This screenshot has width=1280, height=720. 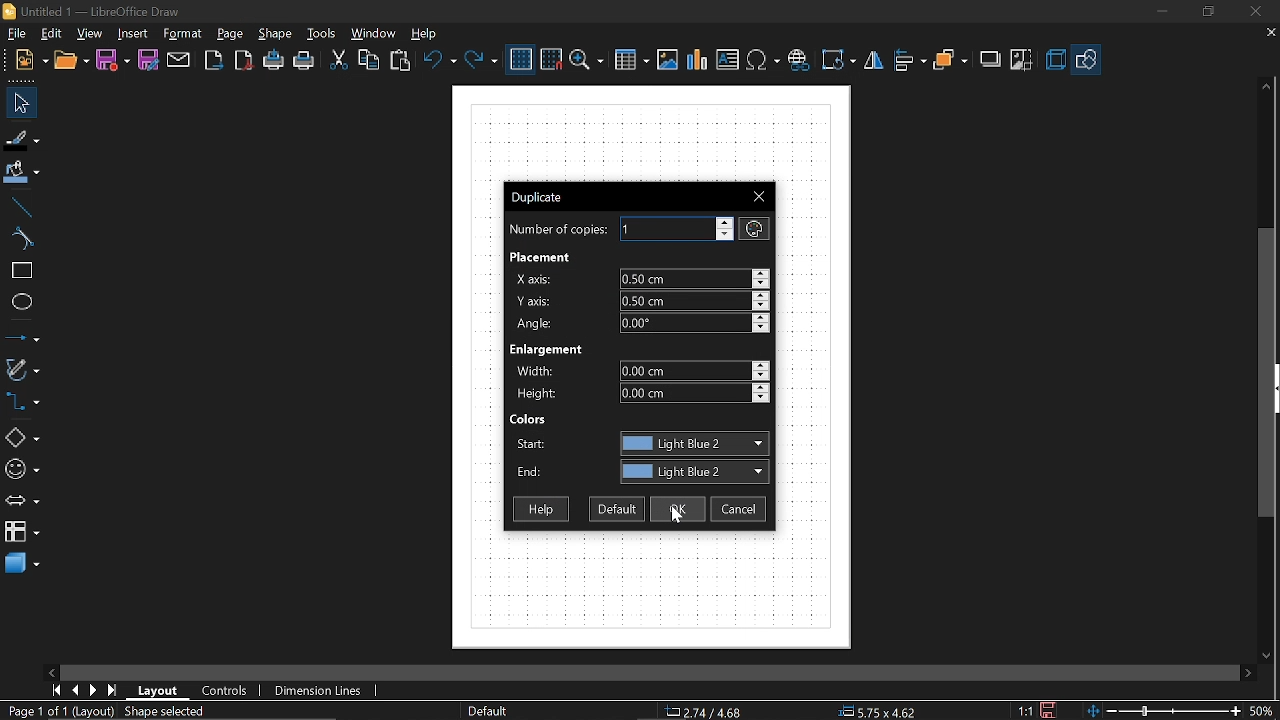 What do you see at coordinates (676, 509) in the screenshot?
I see `ok` at bounding box center [676, 509].